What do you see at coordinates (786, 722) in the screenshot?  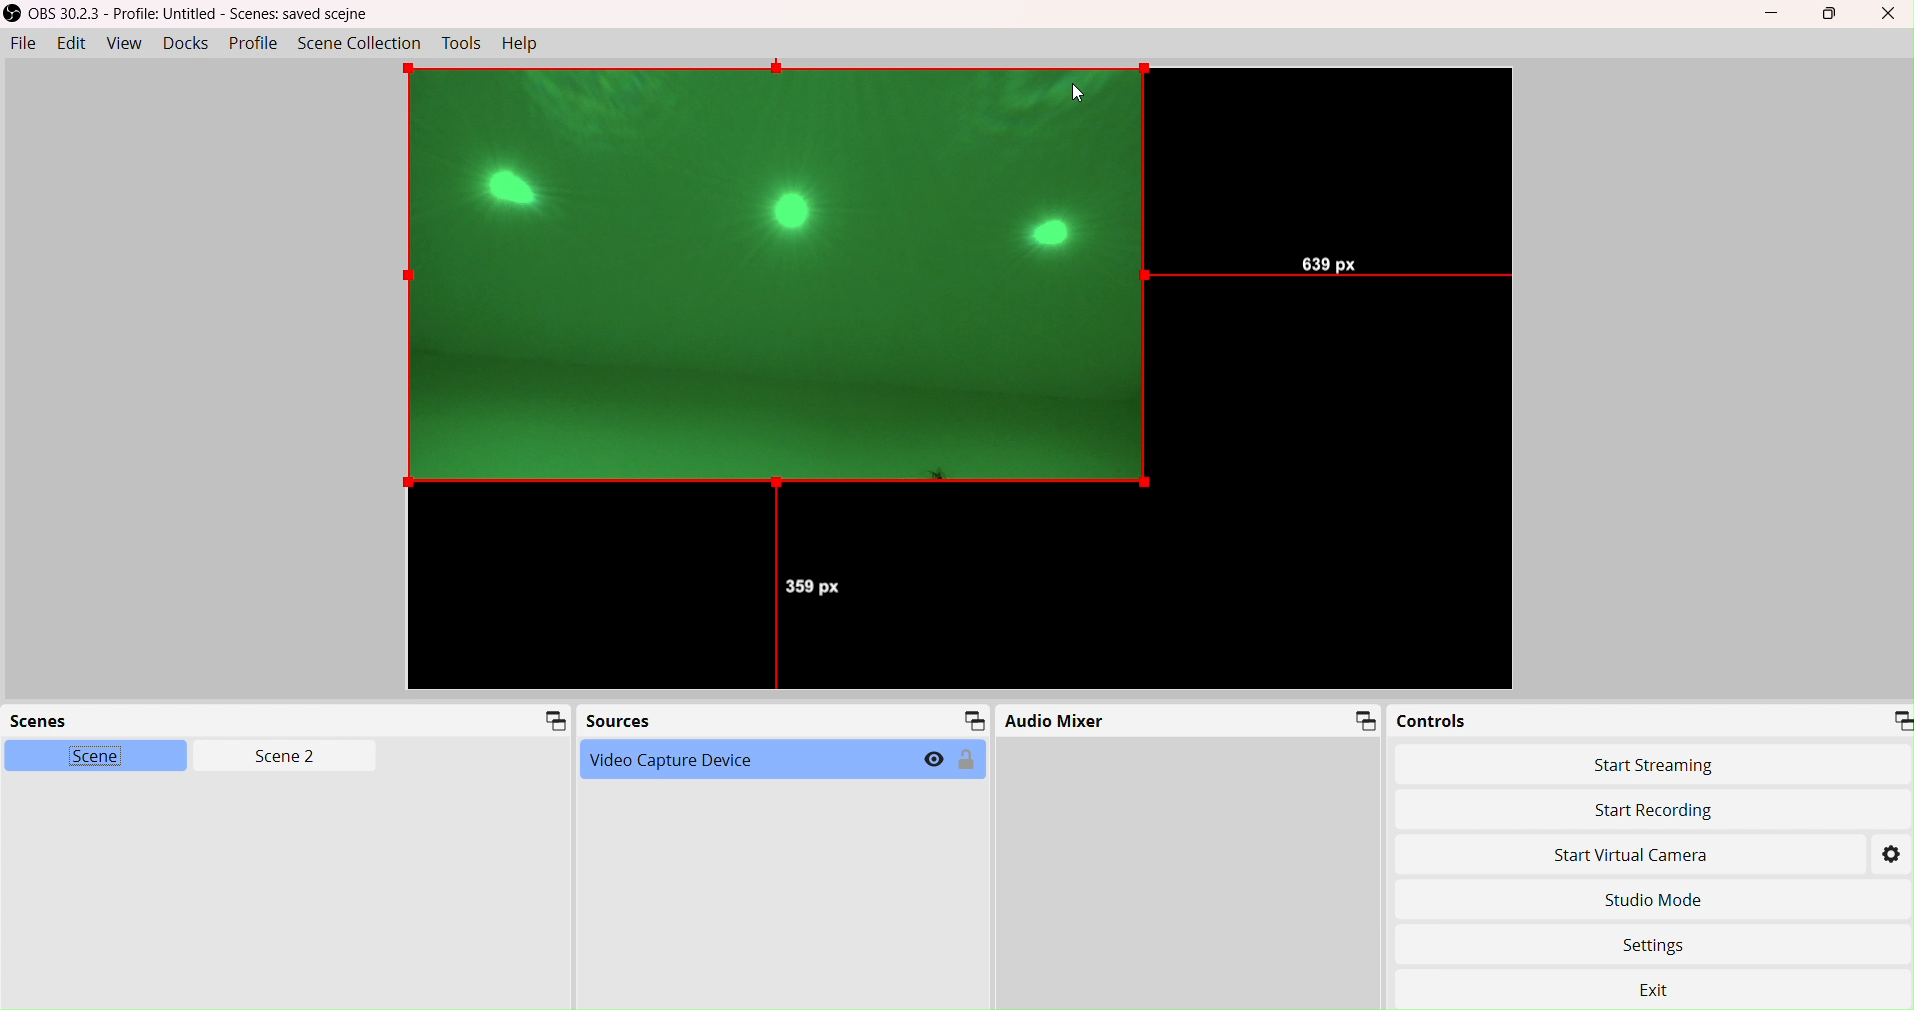 I see `Sources` at bounding box center [786, 722].